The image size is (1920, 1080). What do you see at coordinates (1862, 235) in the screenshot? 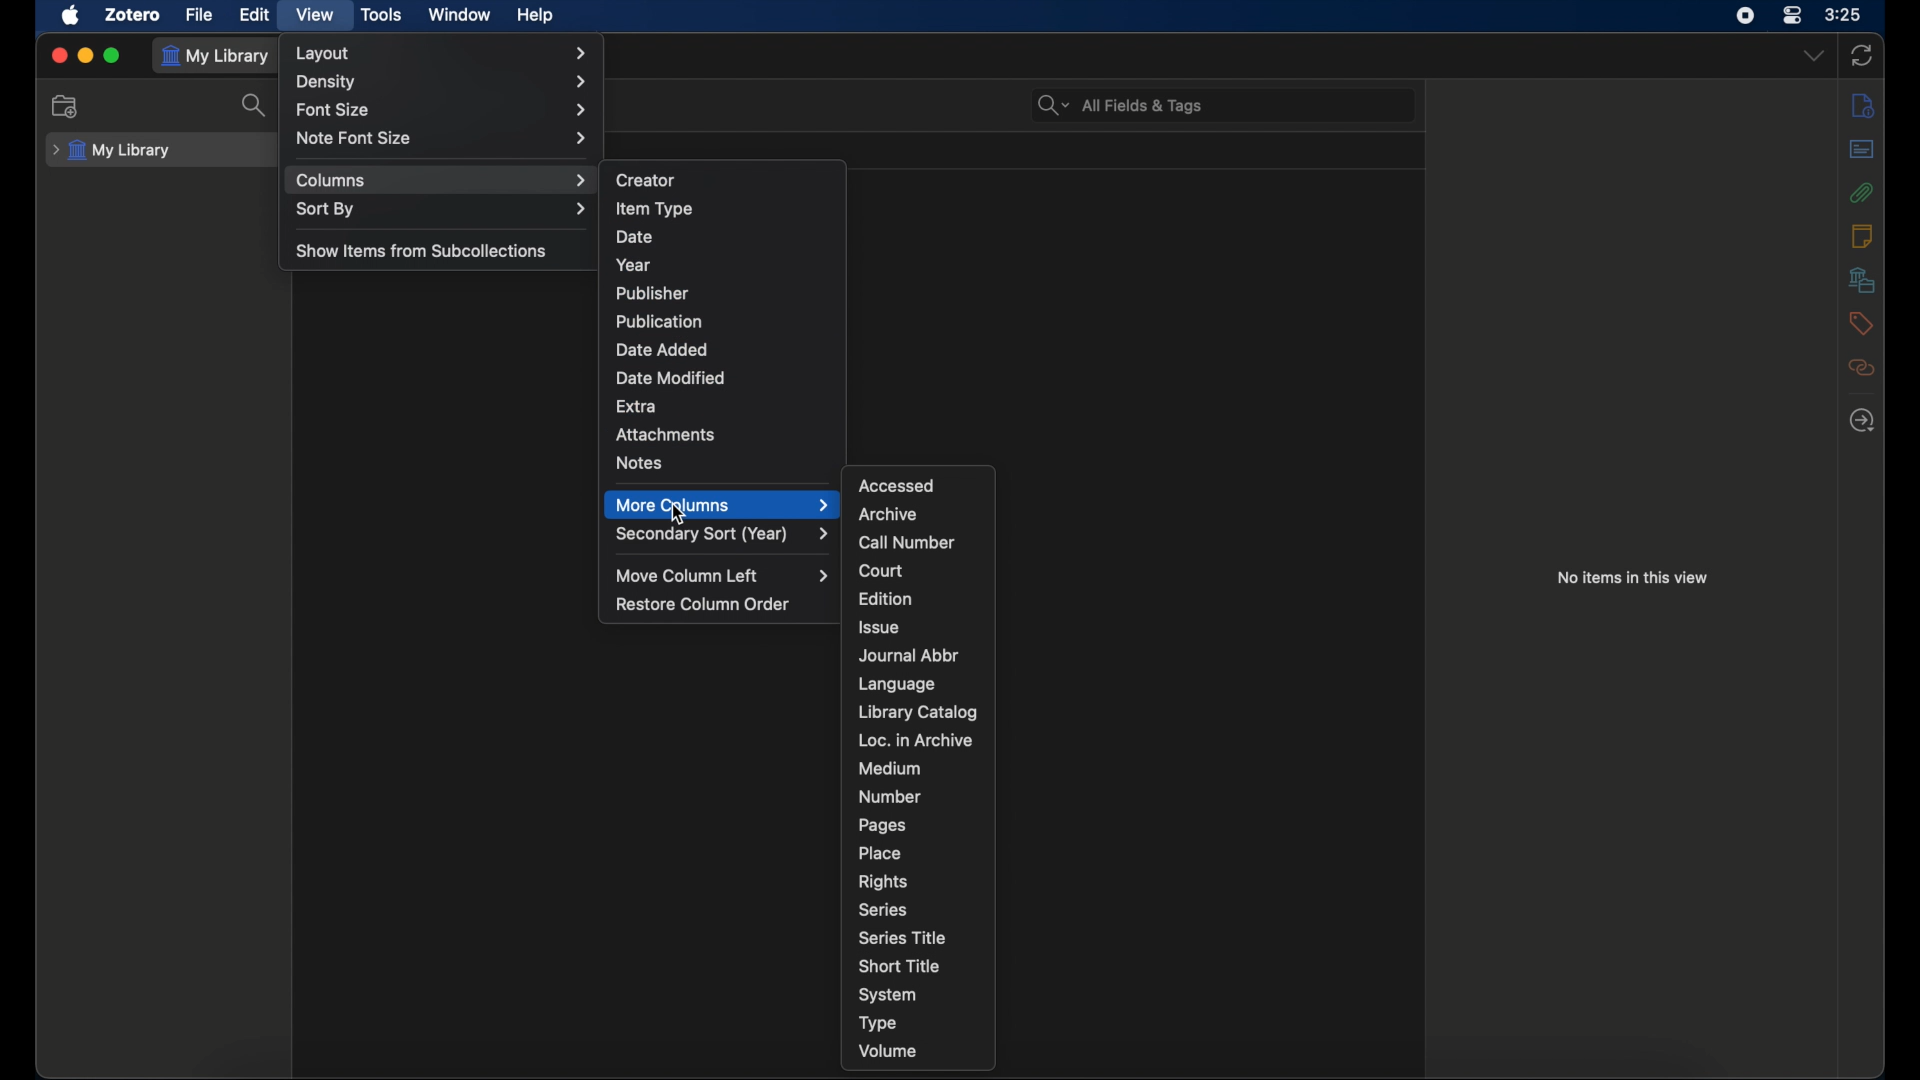
I see `notes` at bounding box center [1862, 235].